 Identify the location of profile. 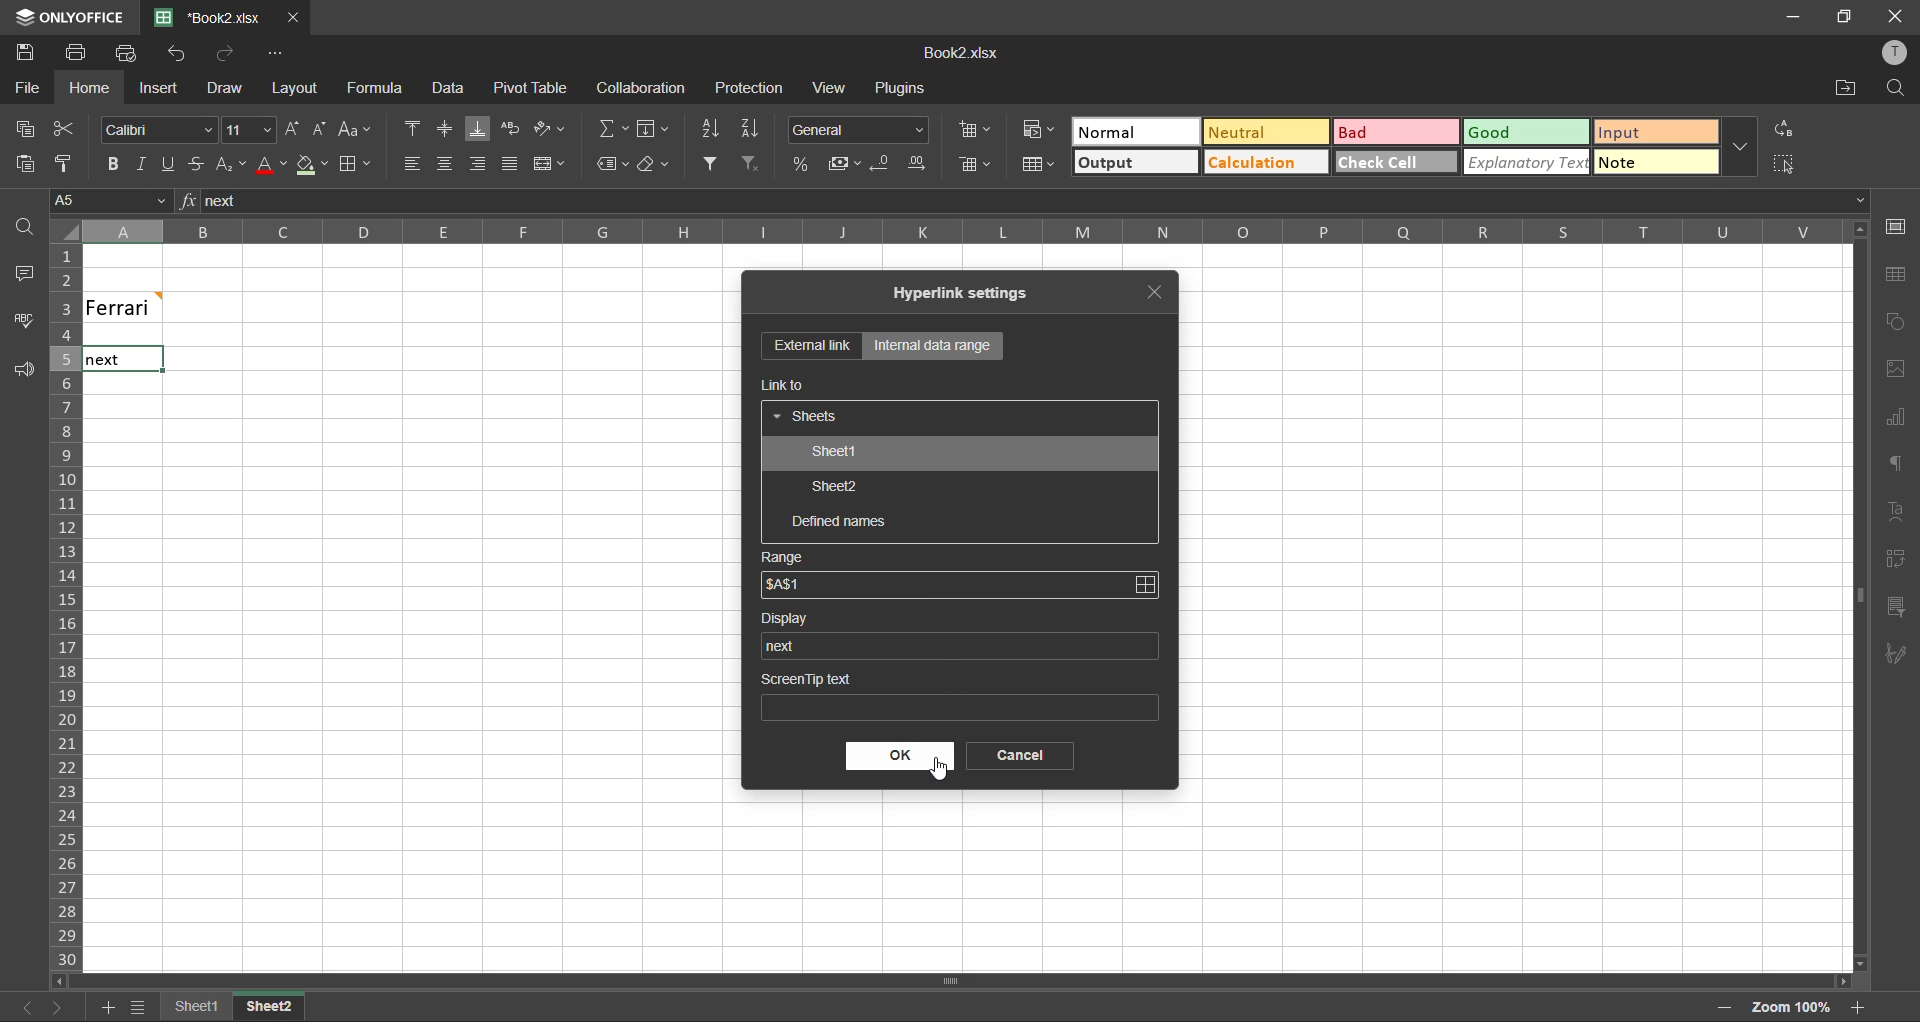
(1892, 52).